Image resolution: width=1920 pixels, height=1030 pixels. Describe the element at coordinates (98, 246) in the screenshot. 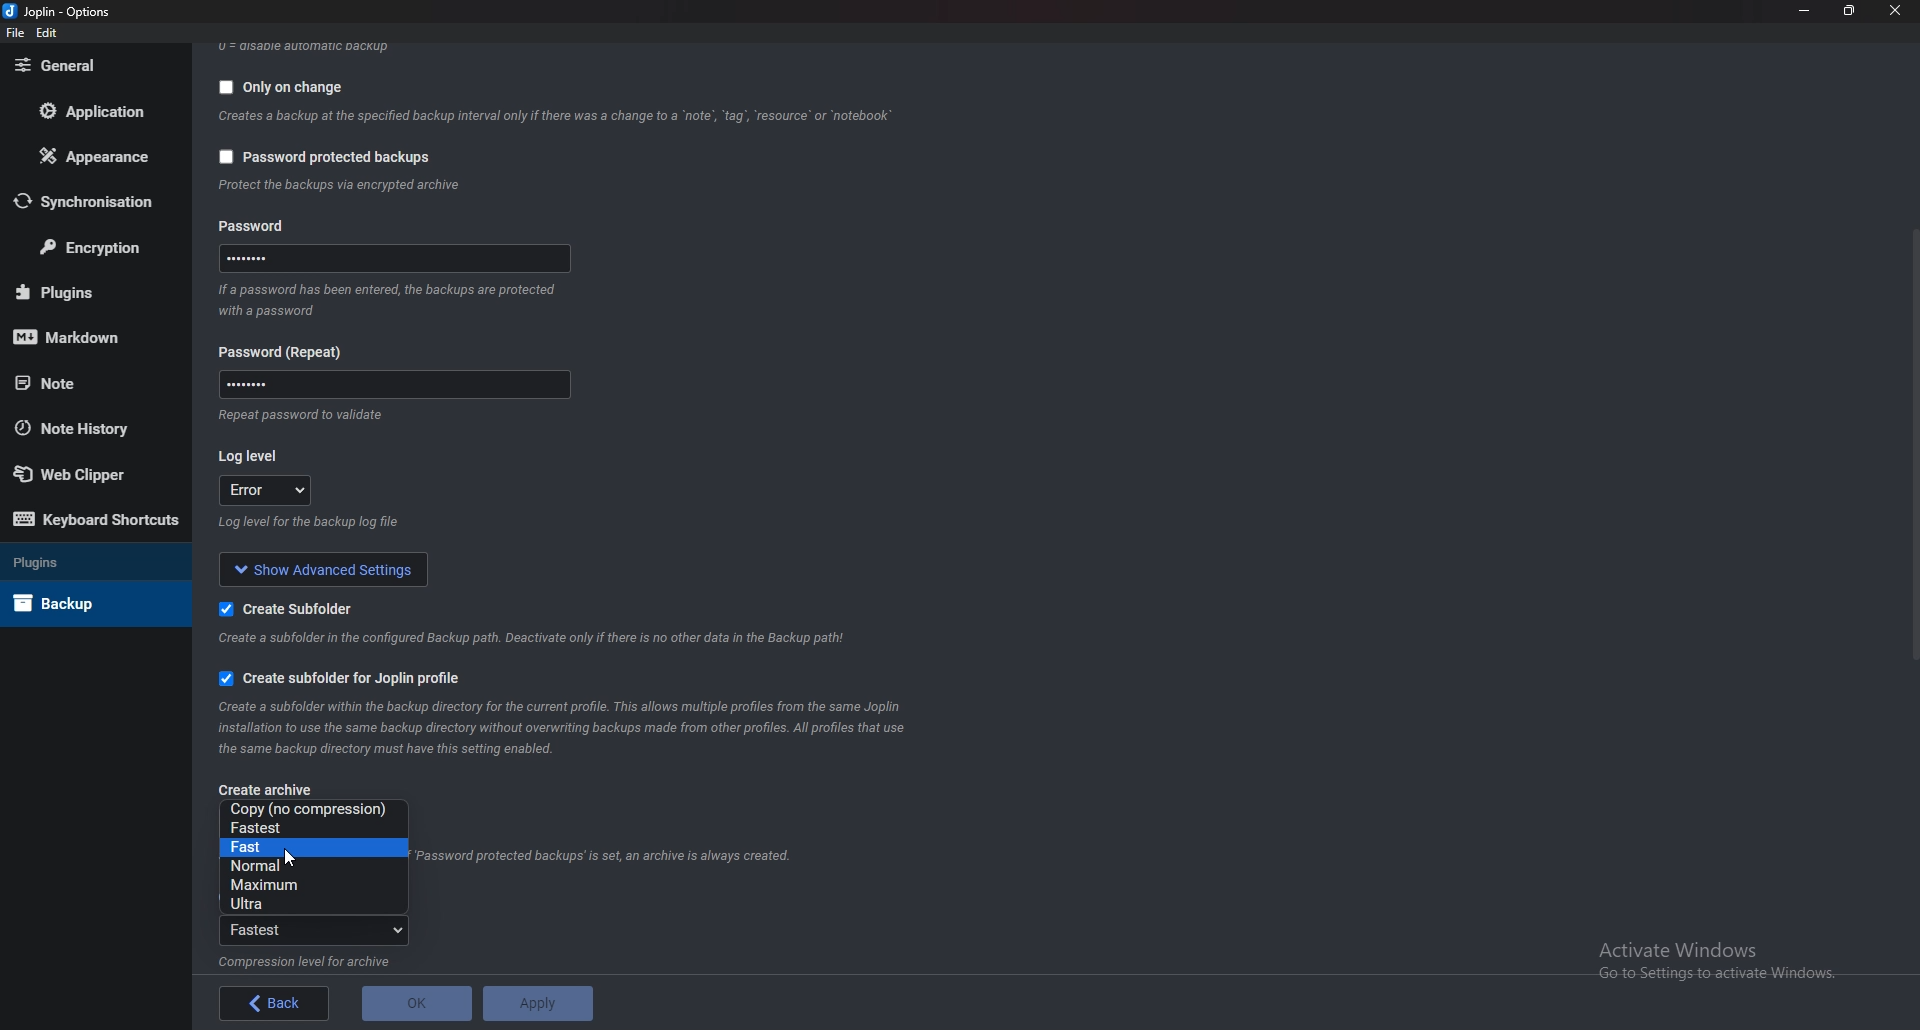

I see `Encryption` at that location.